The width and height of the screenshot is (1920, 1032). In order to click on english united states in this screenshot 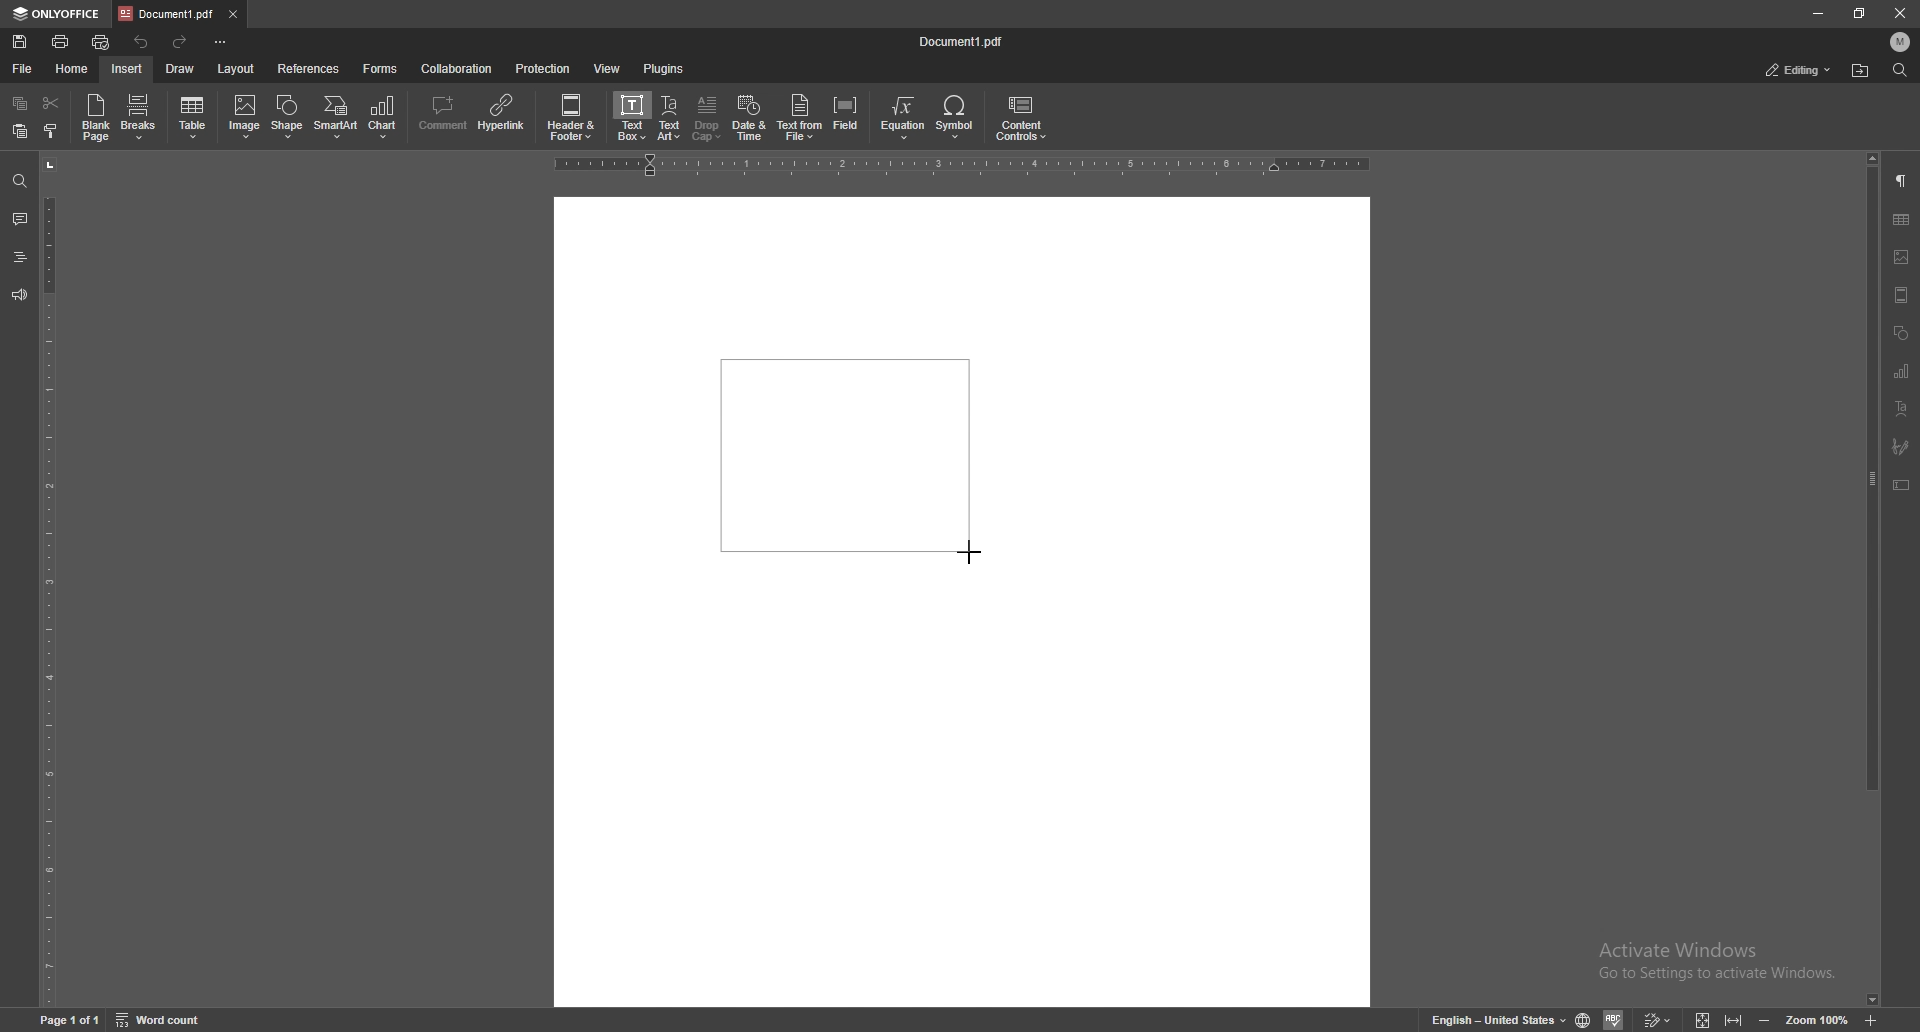, I will do `click(1500, 1021)`.